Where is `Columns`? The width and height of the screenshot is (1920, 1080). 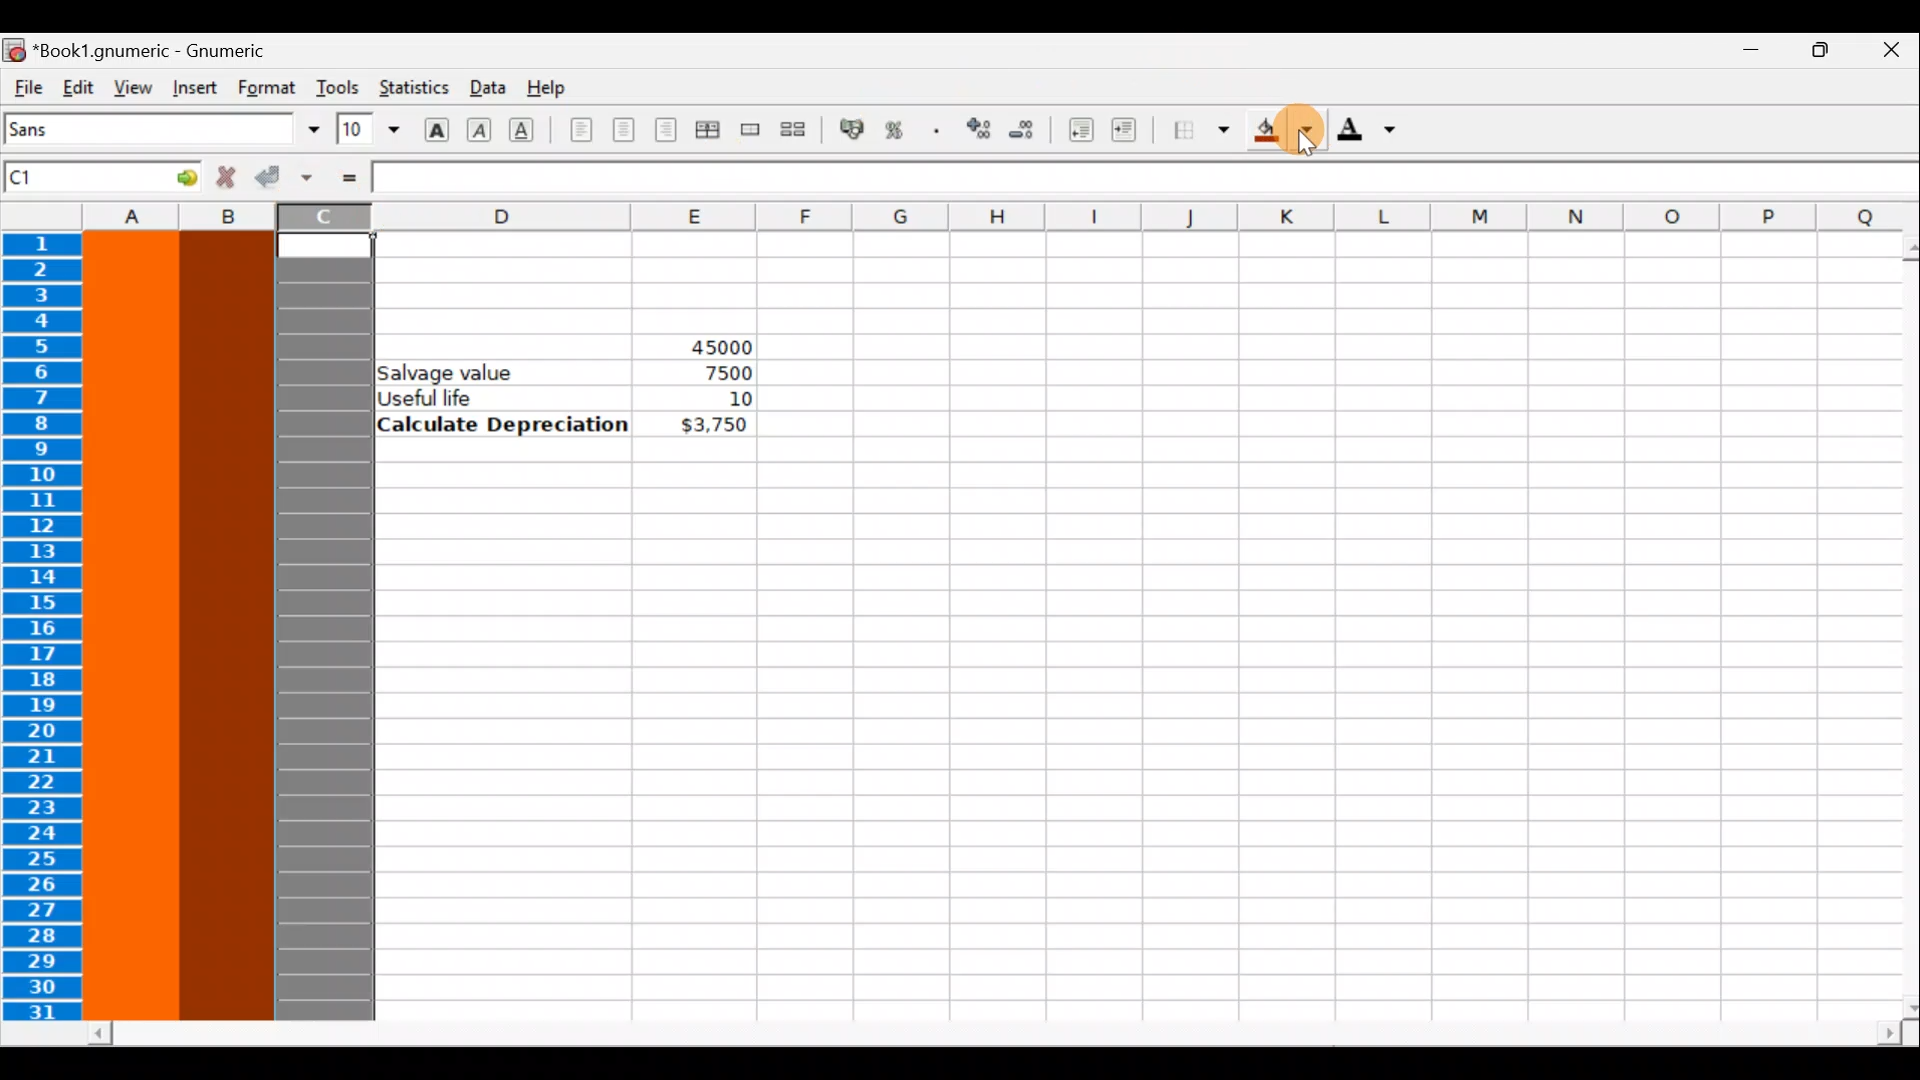
Columns is located at coordinates (953, 216).